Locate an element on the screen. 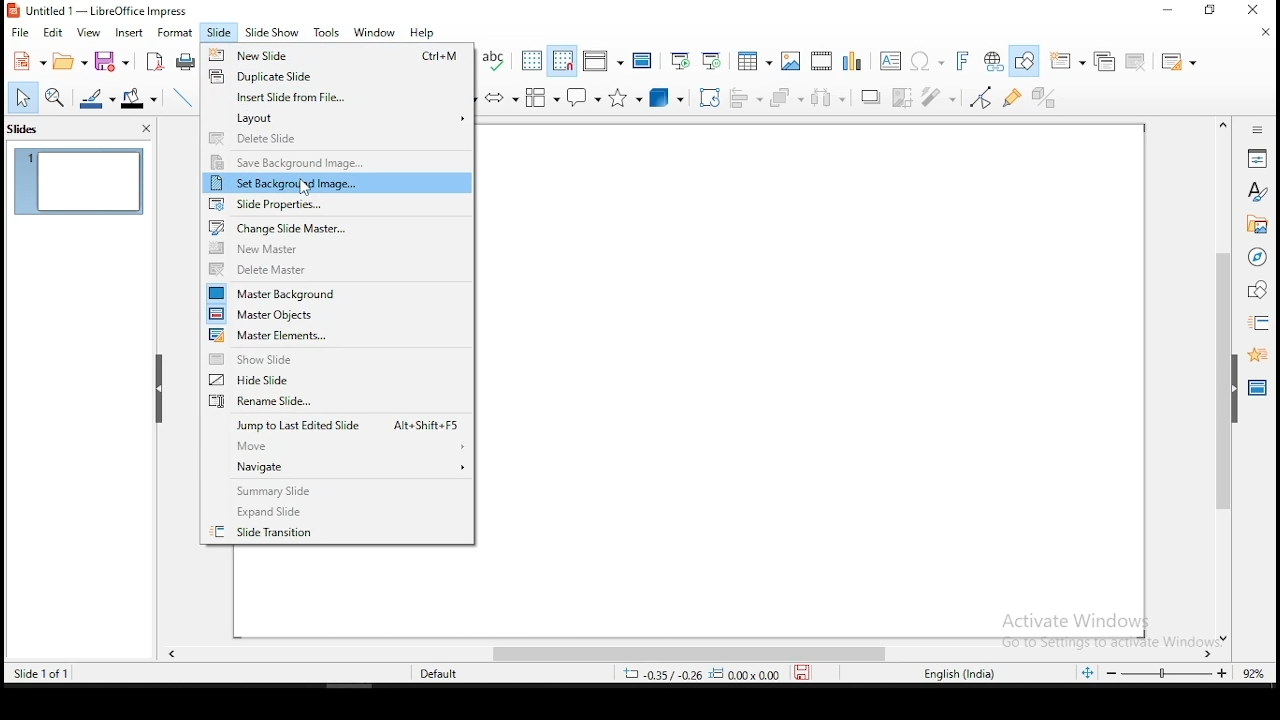  line is located at coordinates (183, 94).